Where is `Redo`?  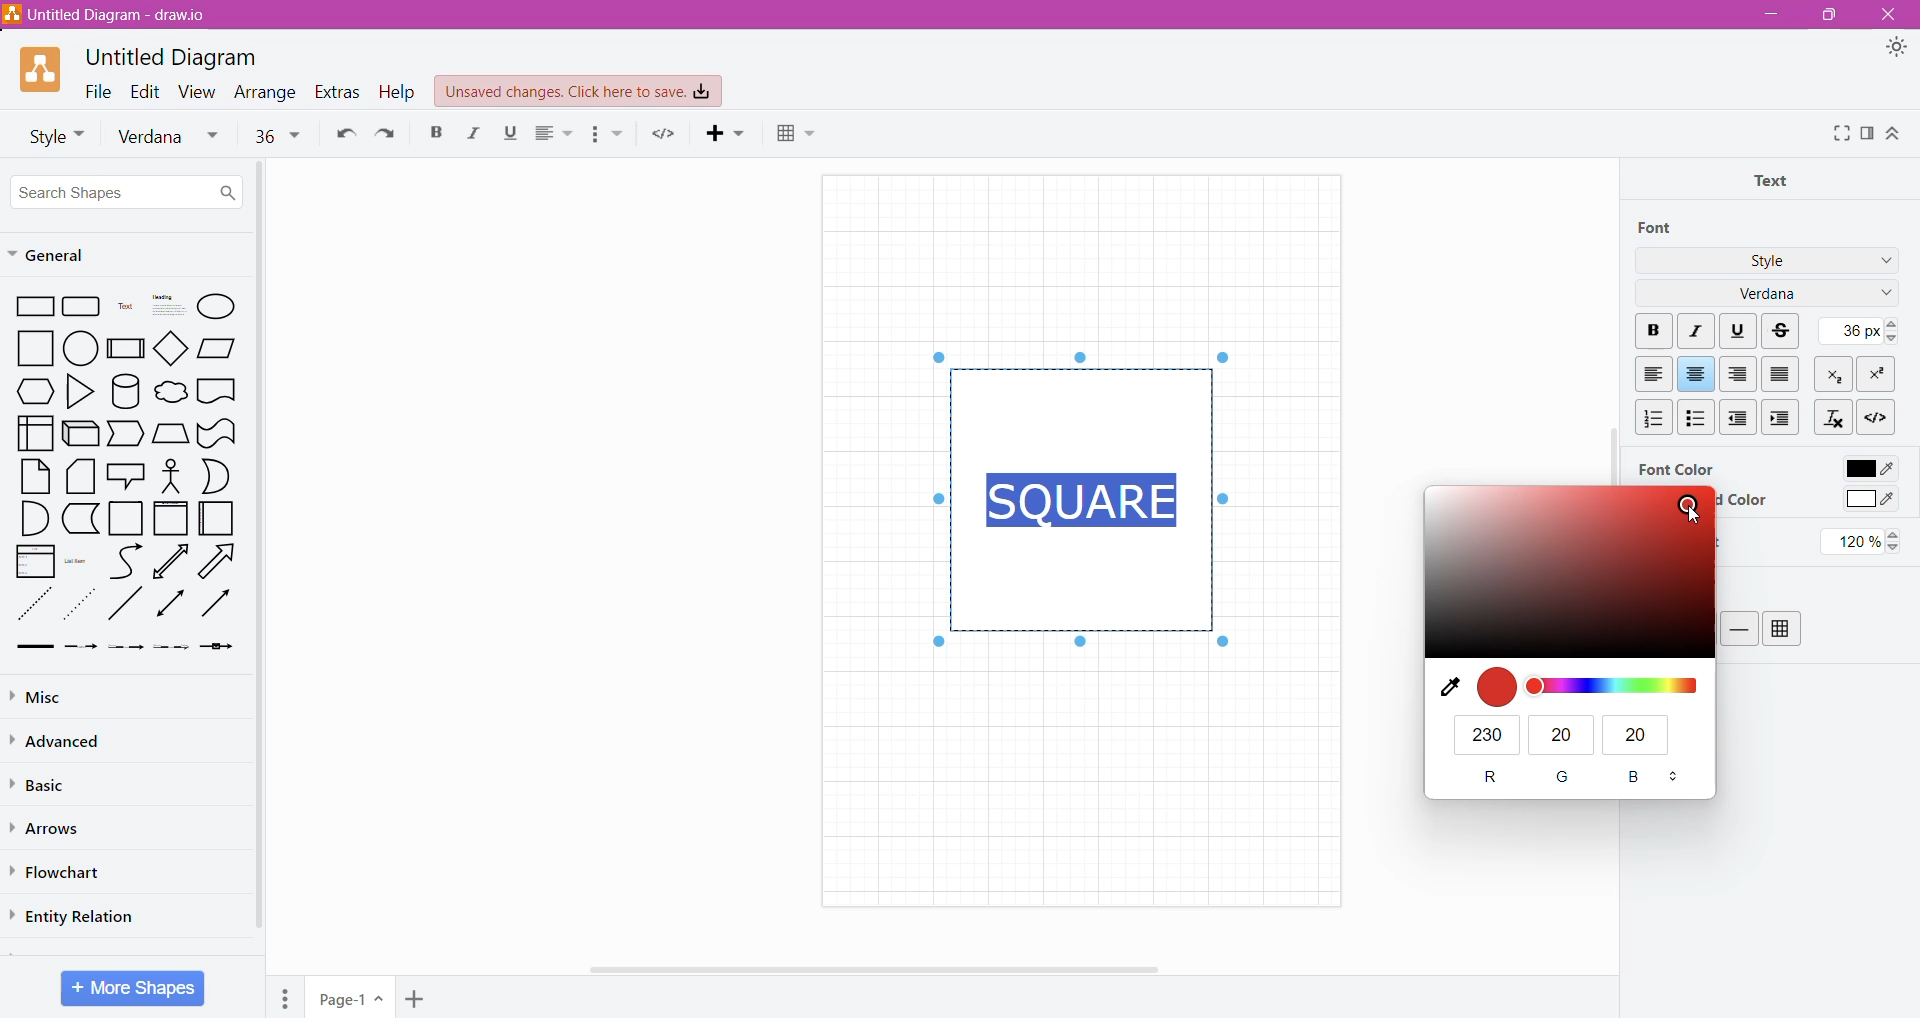 Redo is located at coordinates (389, 132).